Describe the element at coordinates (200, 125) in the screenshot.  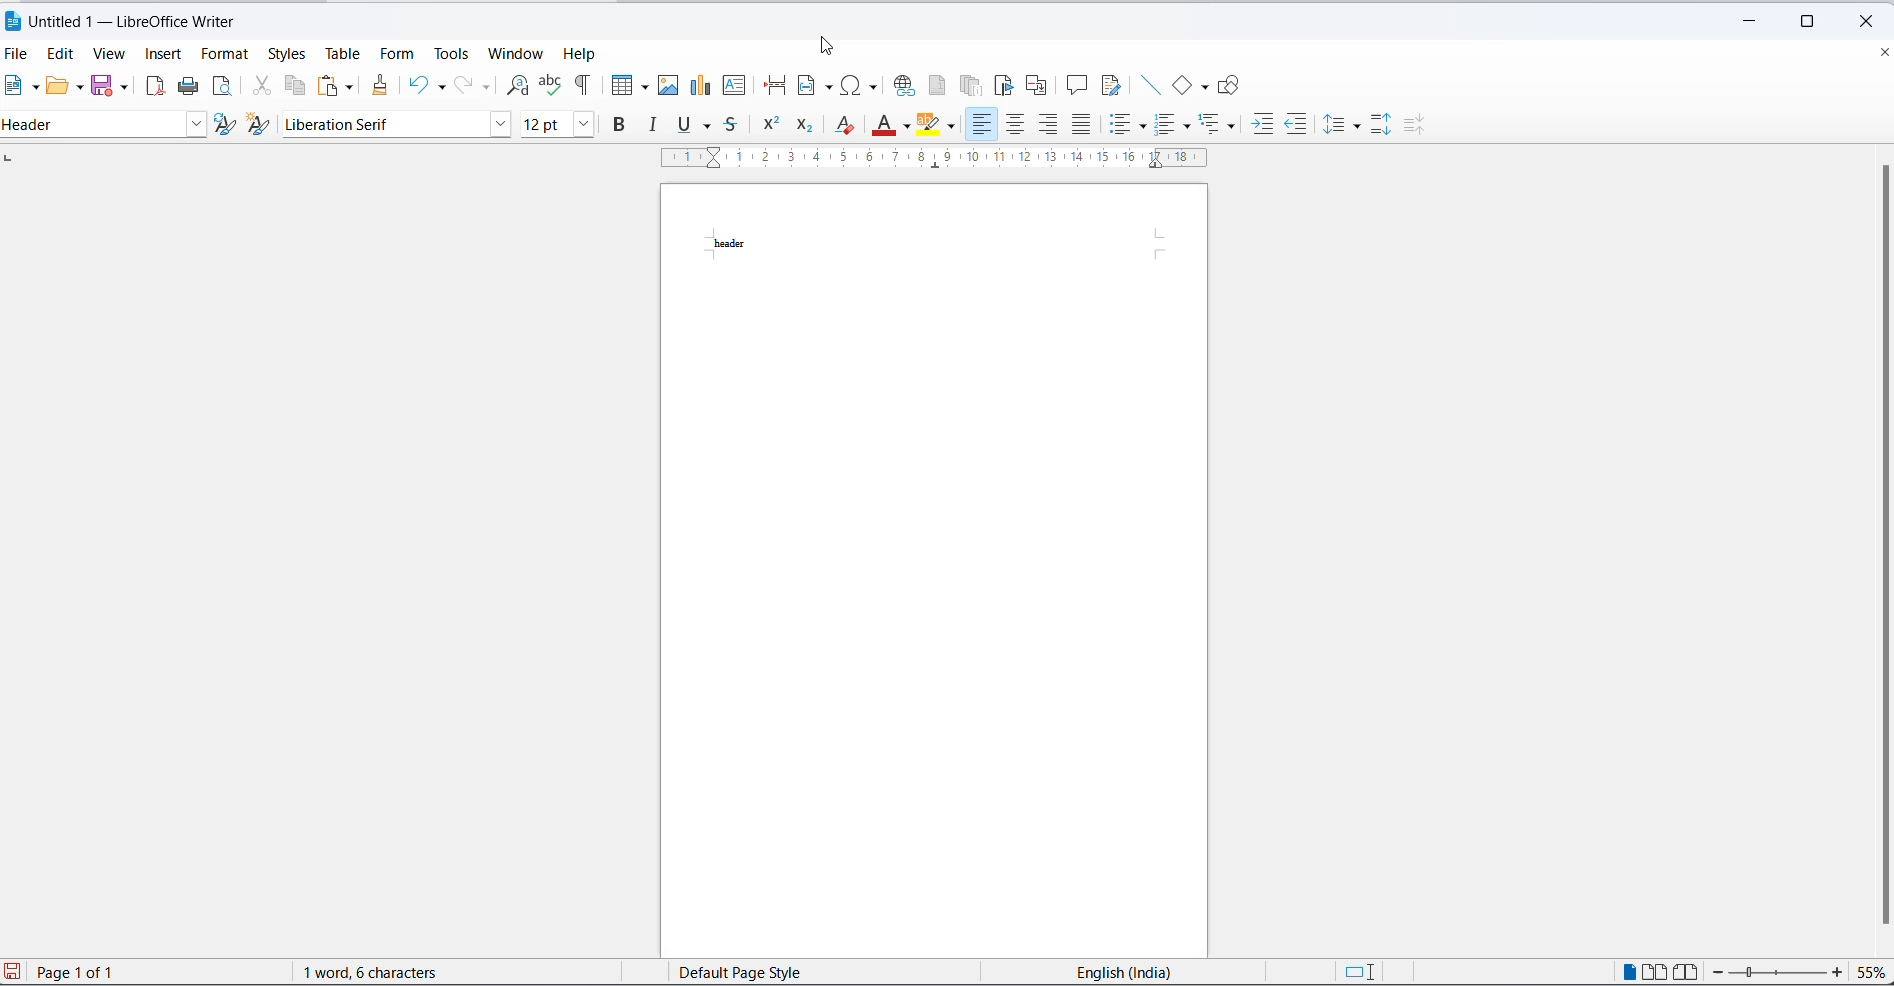
I see `style options` at that location.